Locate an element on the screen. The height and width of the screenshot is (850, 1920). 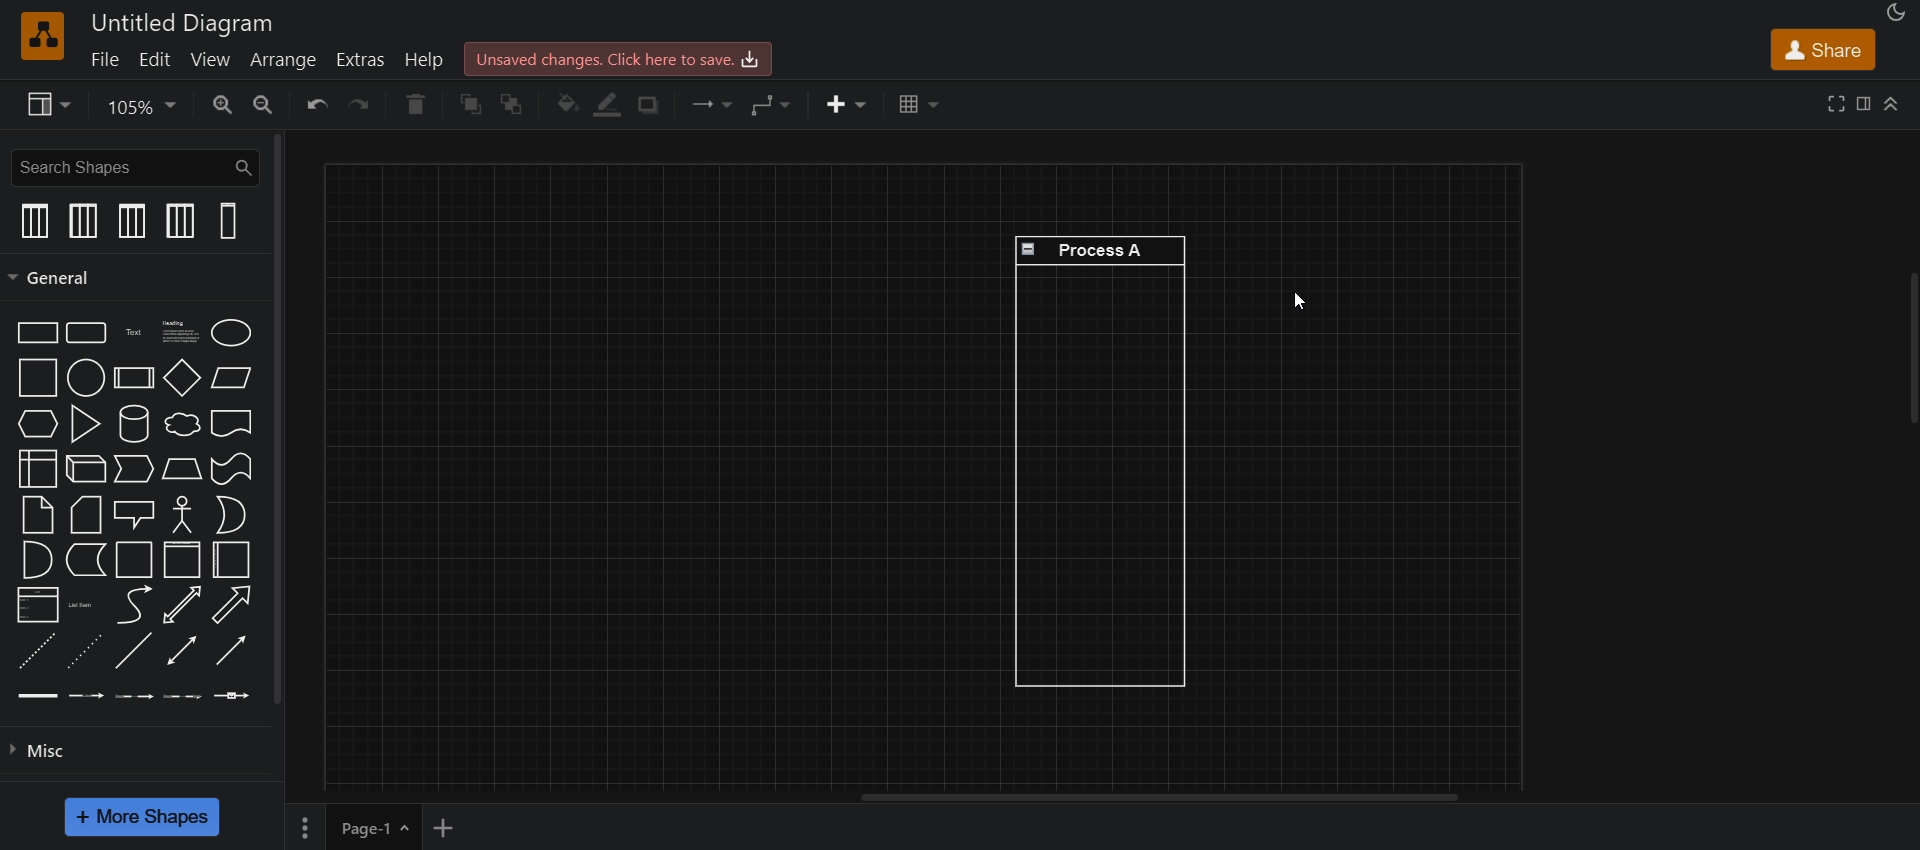
connector with 2 labels is located at coordinates (136, 696).